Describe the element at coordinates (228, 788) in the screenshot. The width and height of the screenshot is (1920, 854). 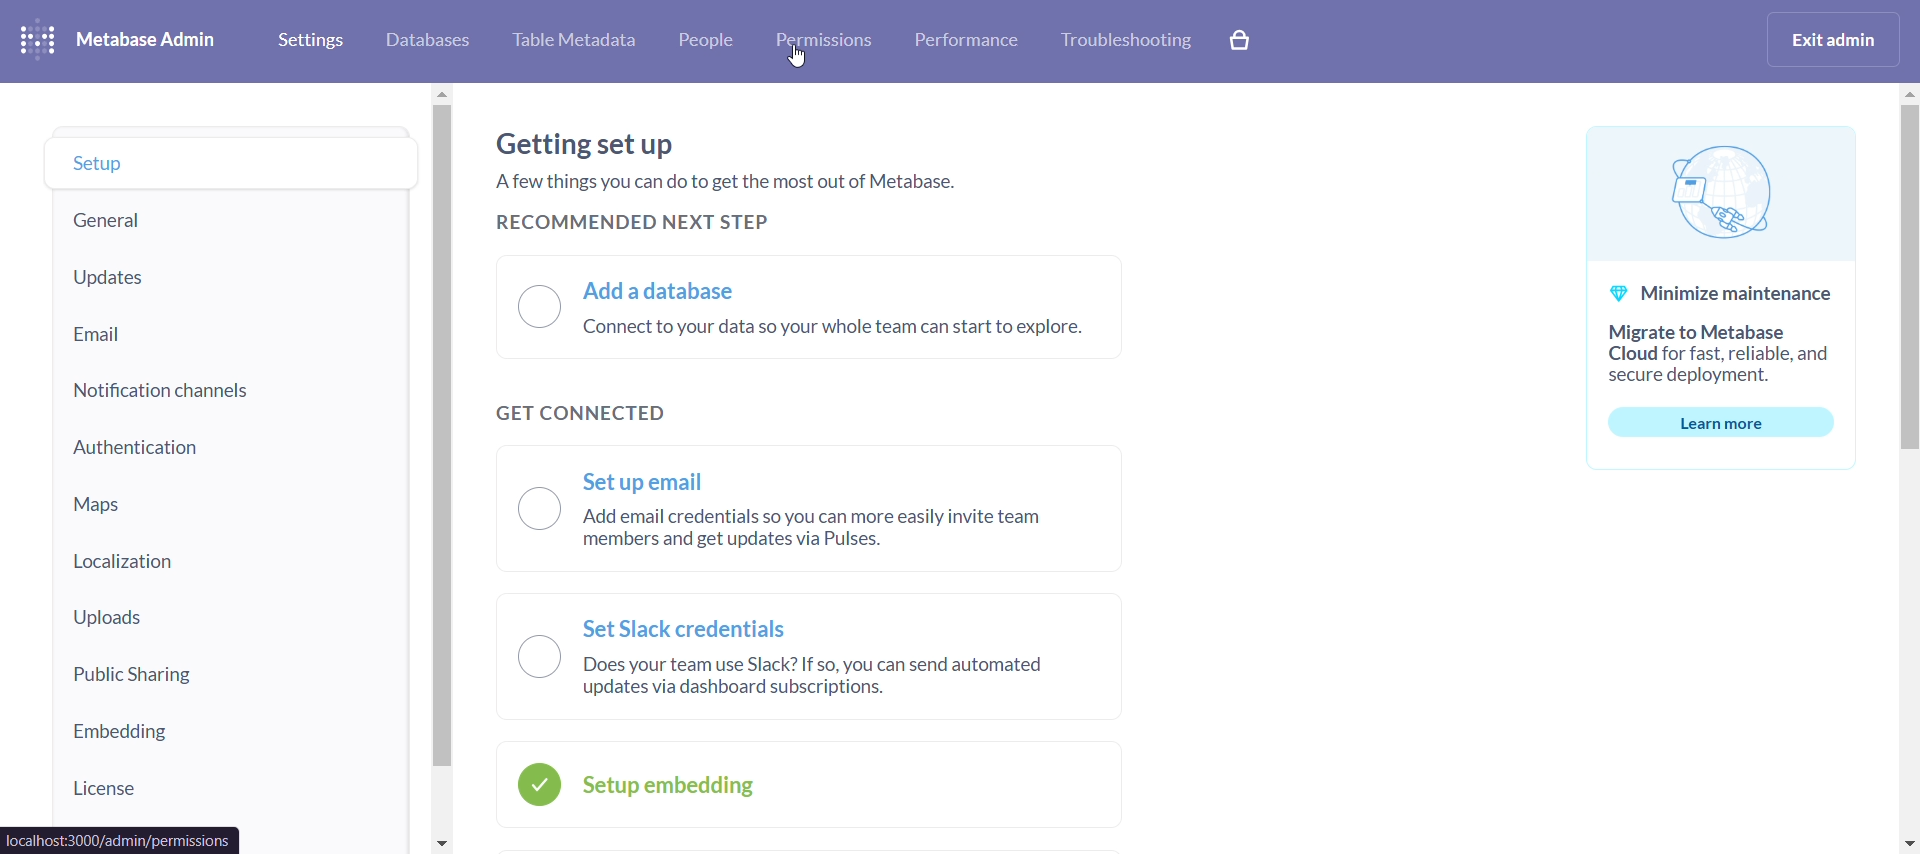
I see `license` at that location.